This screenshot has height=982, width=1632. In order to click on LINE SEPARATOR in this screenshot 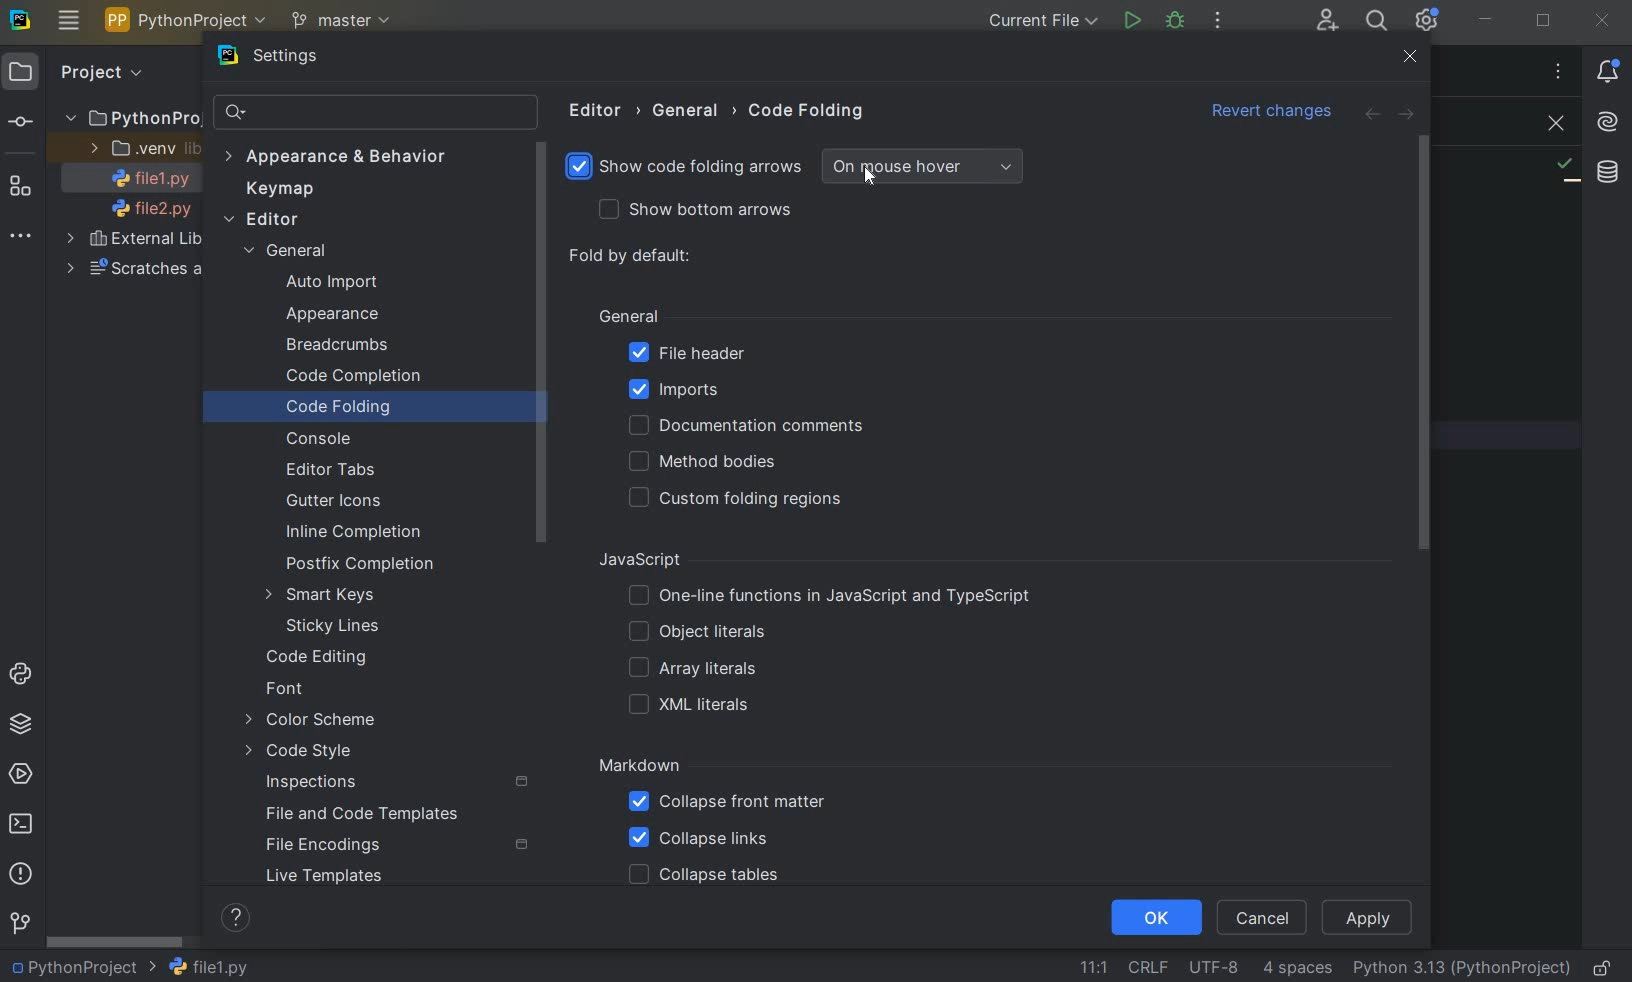, I will do `click(1147, 966)`.